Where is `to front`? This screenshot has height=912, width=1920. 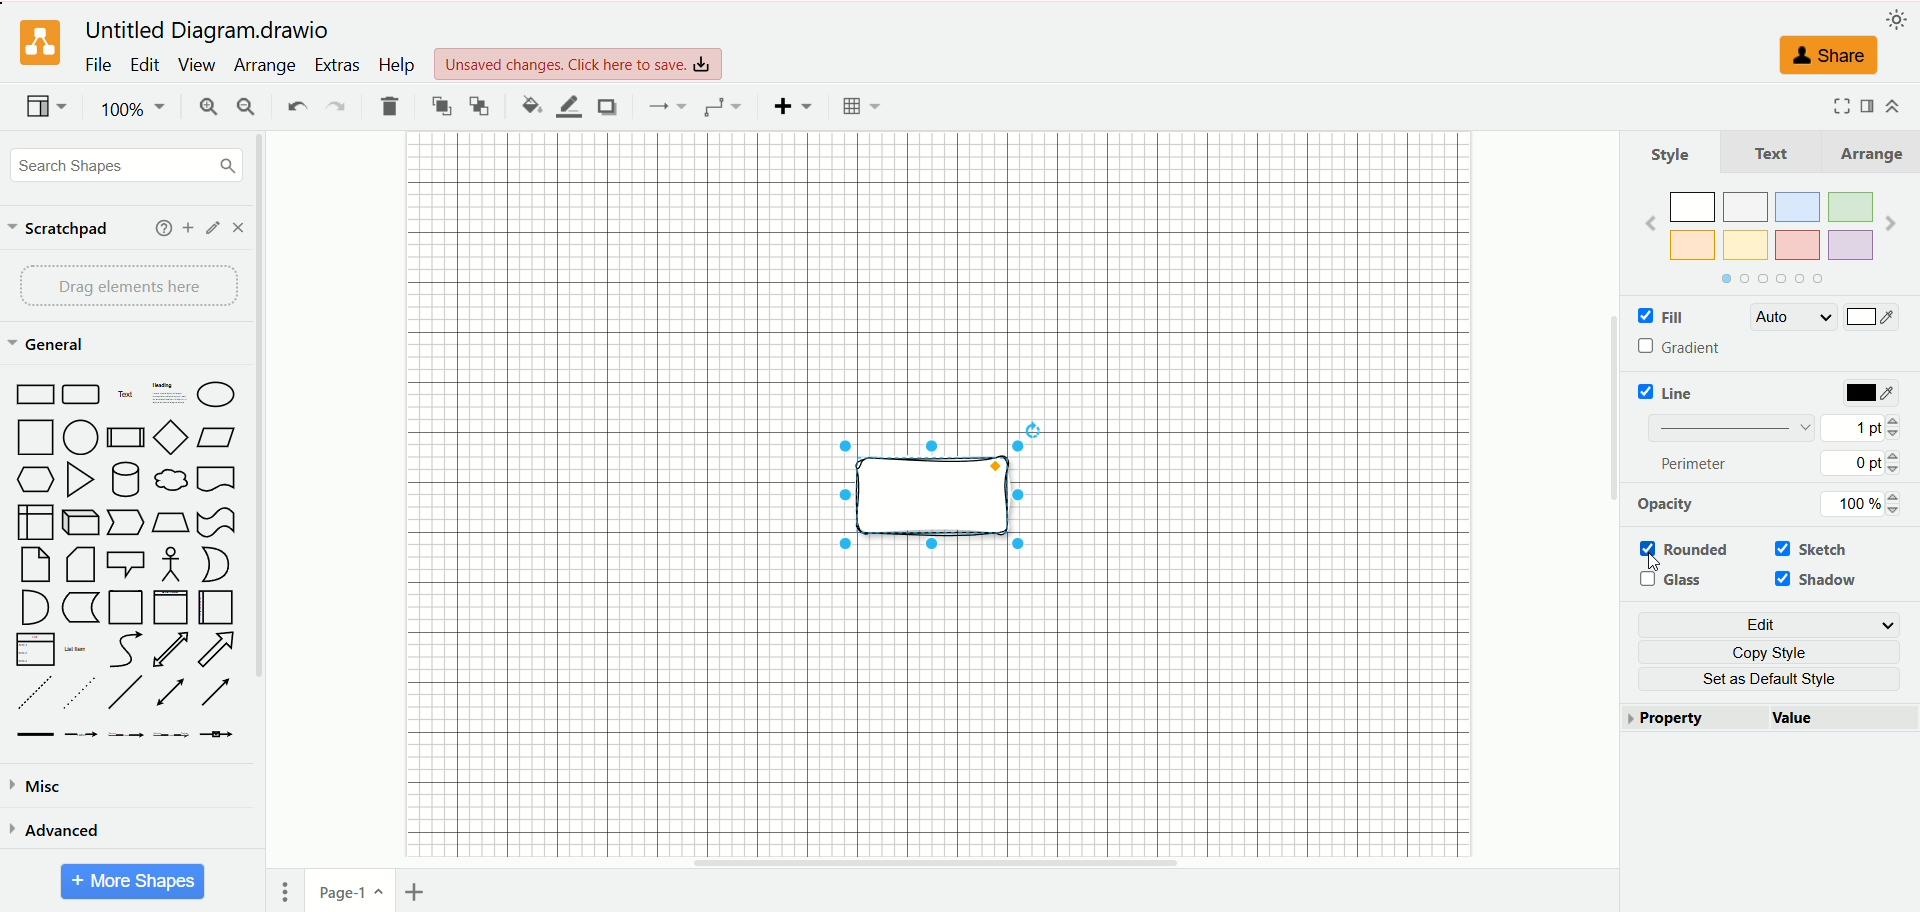 to front is located at coordinates (443, 105).